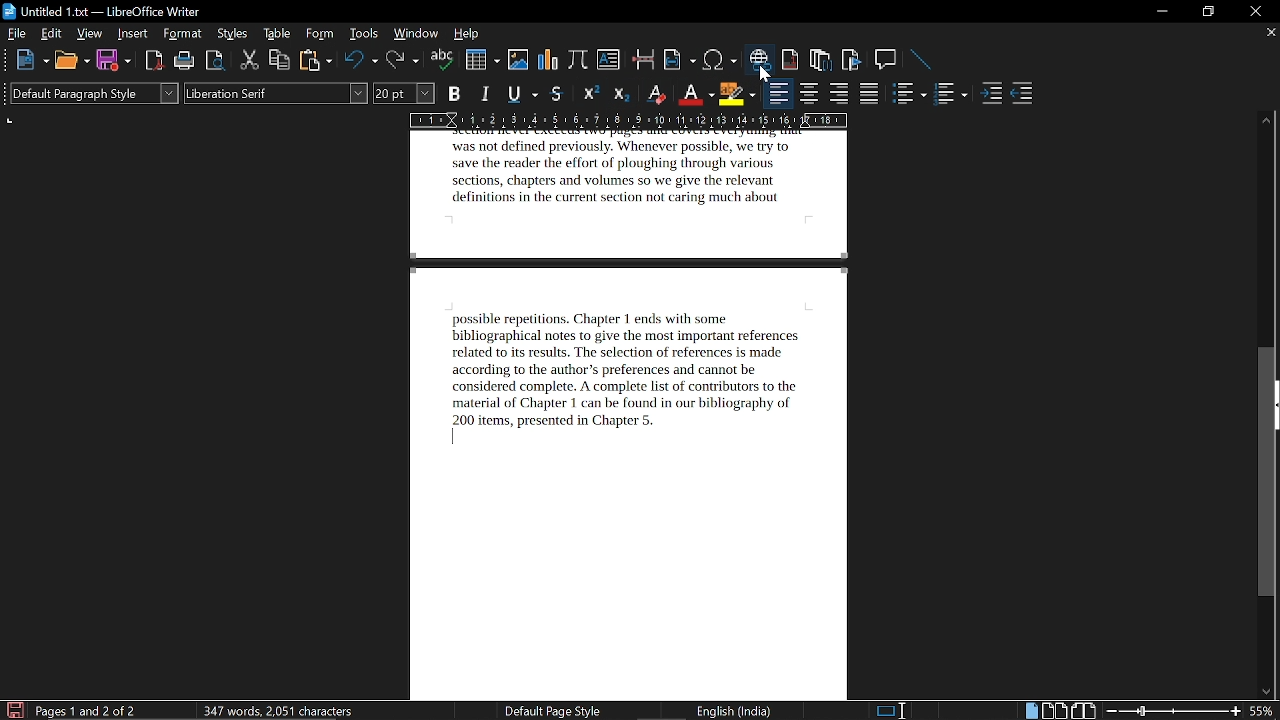 This screenshot has width=1280, height=720. Describe the element at coordinates (16, 34) in the screenshot. I see `file` at that location.